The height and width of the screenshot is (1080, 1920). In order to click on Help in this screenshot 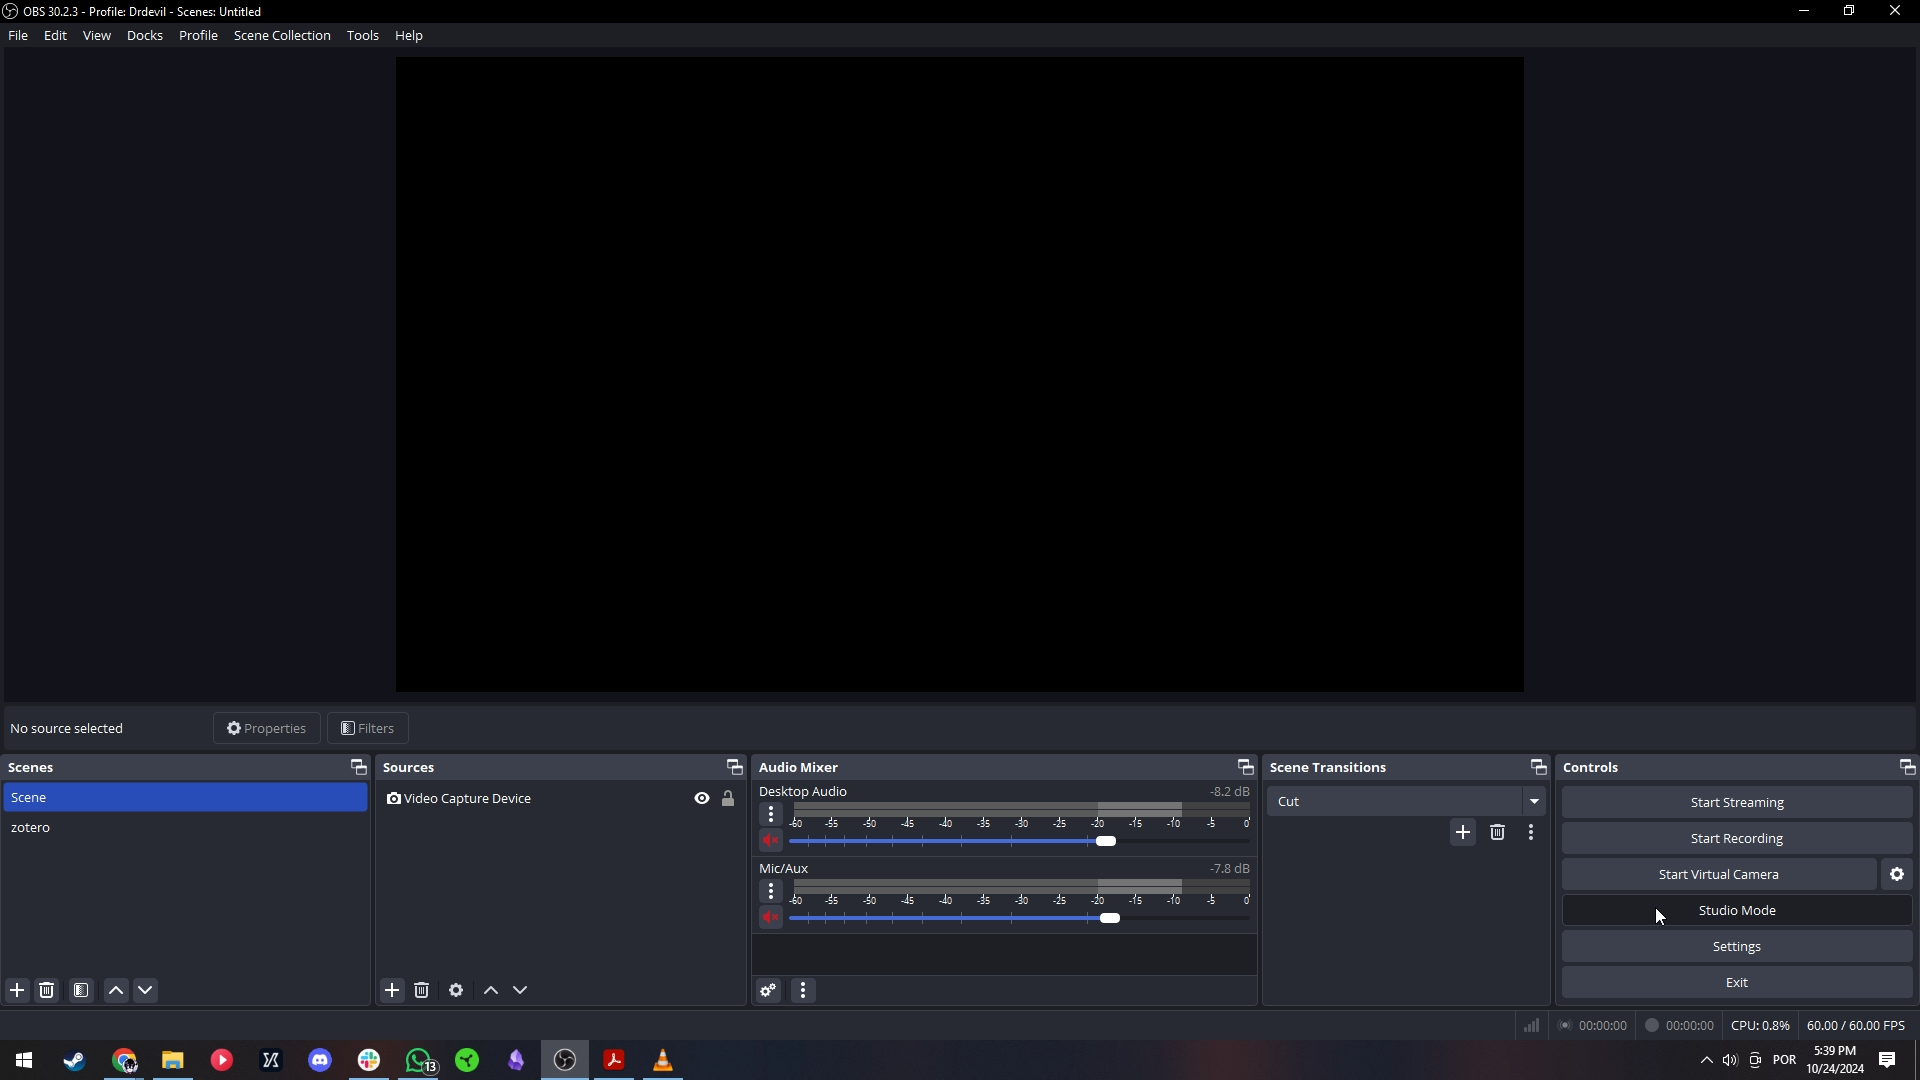, I will do `click(411, 35)`.